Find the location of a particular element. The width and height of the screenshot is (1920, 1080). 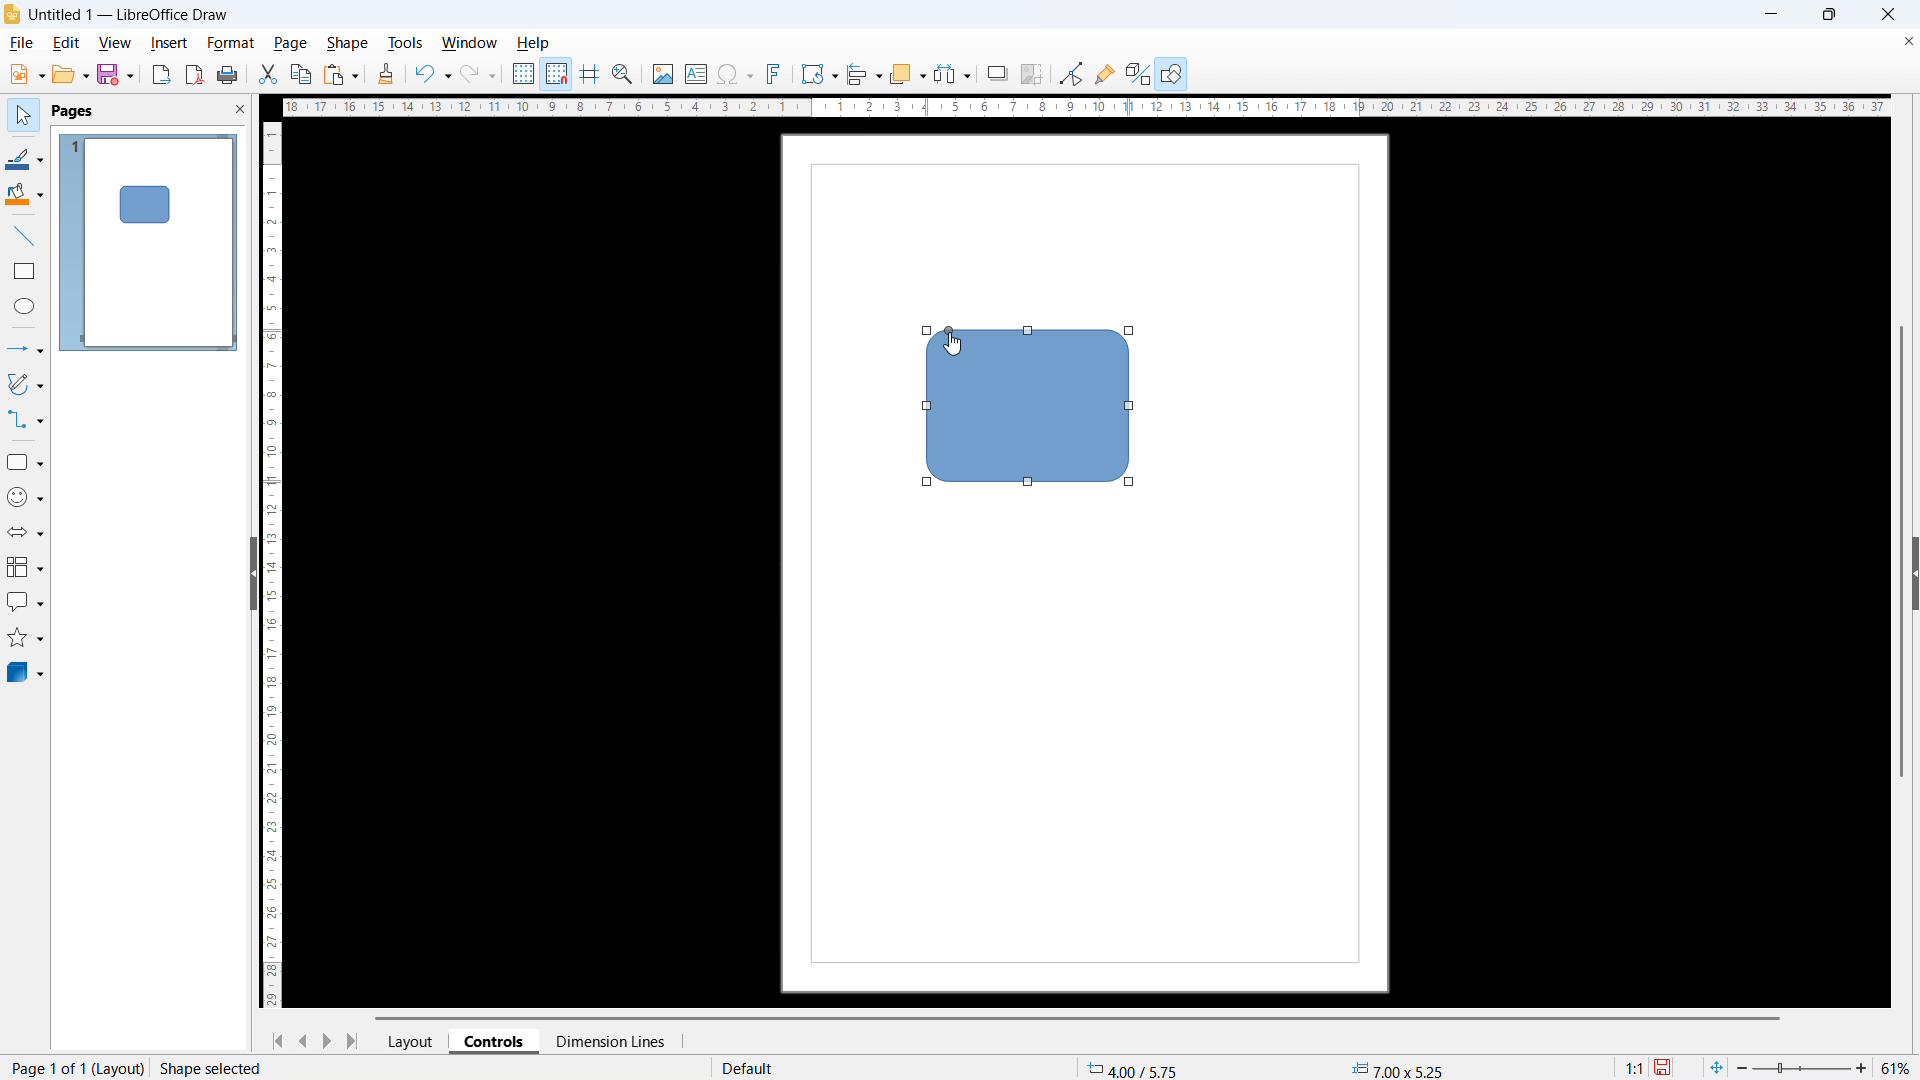

crop image is located at coordinates (1031, 75).